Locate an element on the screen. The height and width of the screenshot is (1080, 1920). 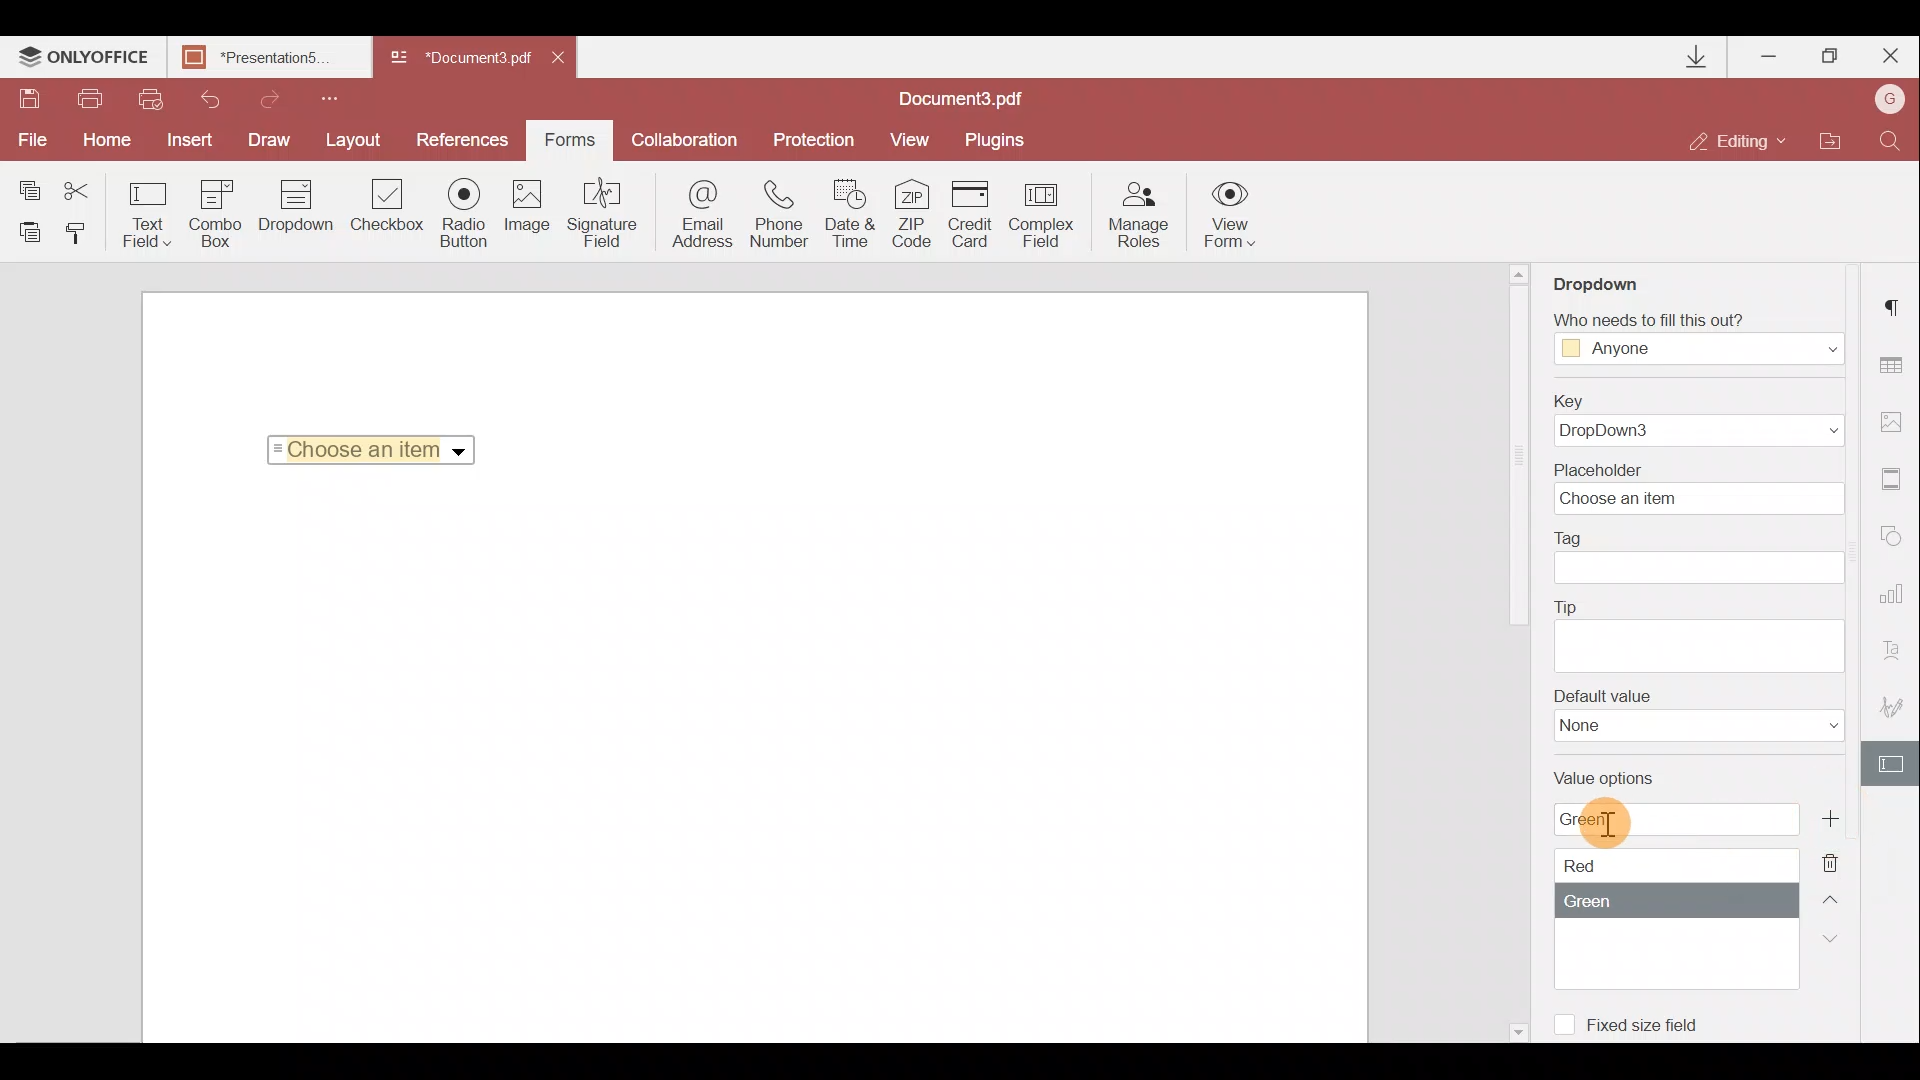
Signature settings is located at coordinates (1890, 700).